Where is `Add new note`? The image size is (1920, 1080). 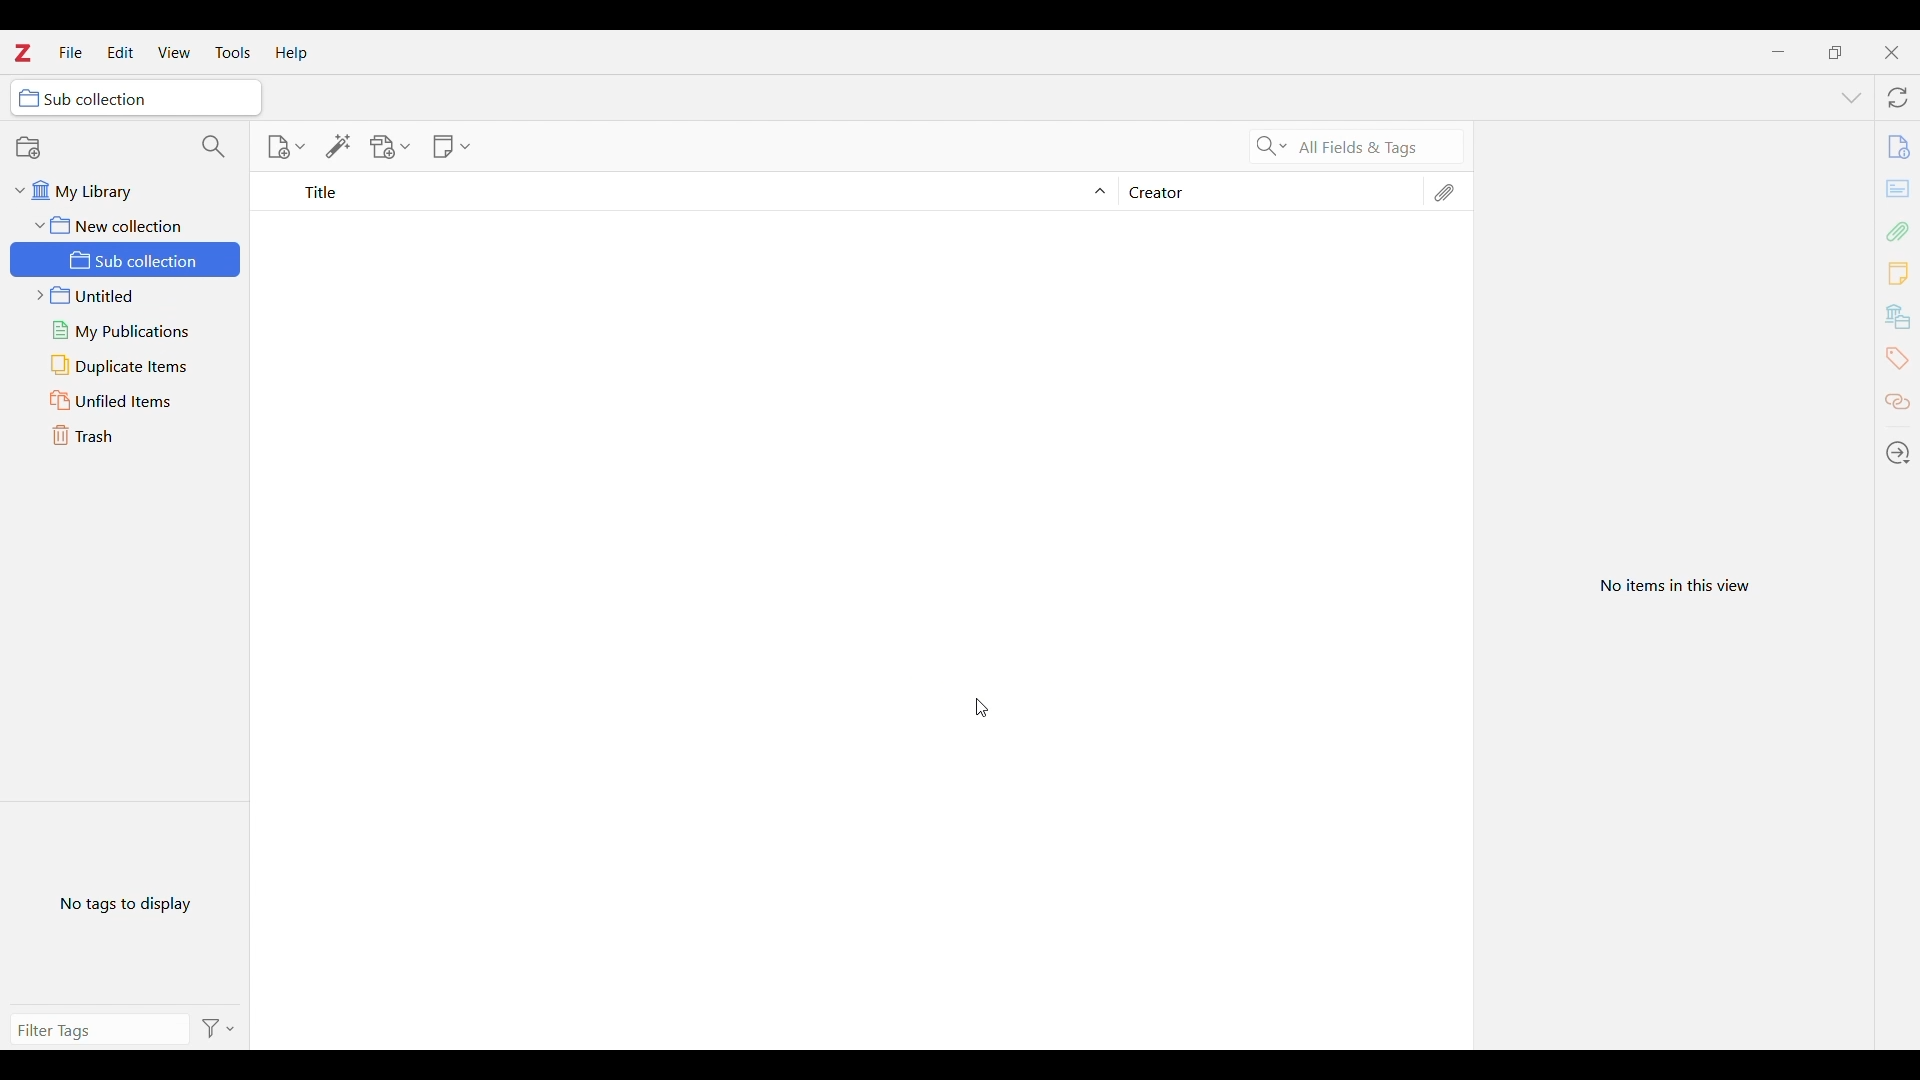
Add new note is located at coordinates (1897, 273).